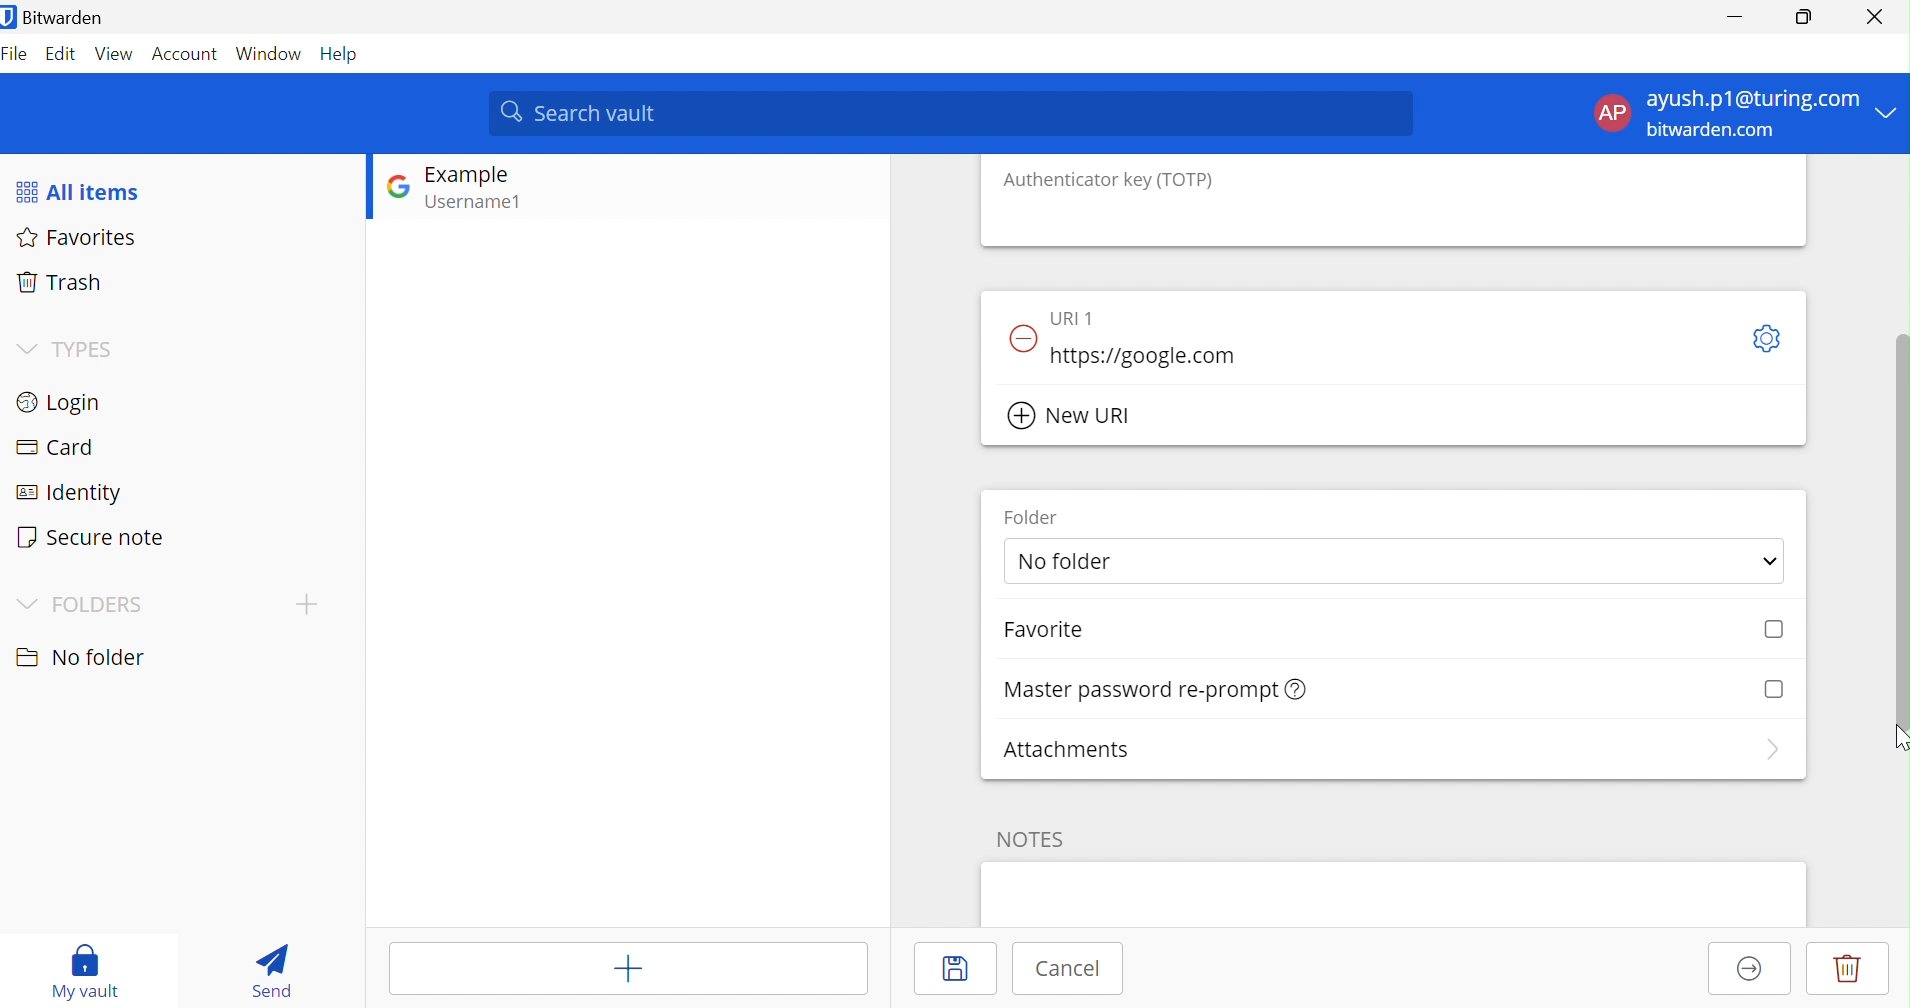 This screenshot has height=1008, width=1910. Describe the element at coordinates (343, 54) in the screenshot. I see `Help` at that location.